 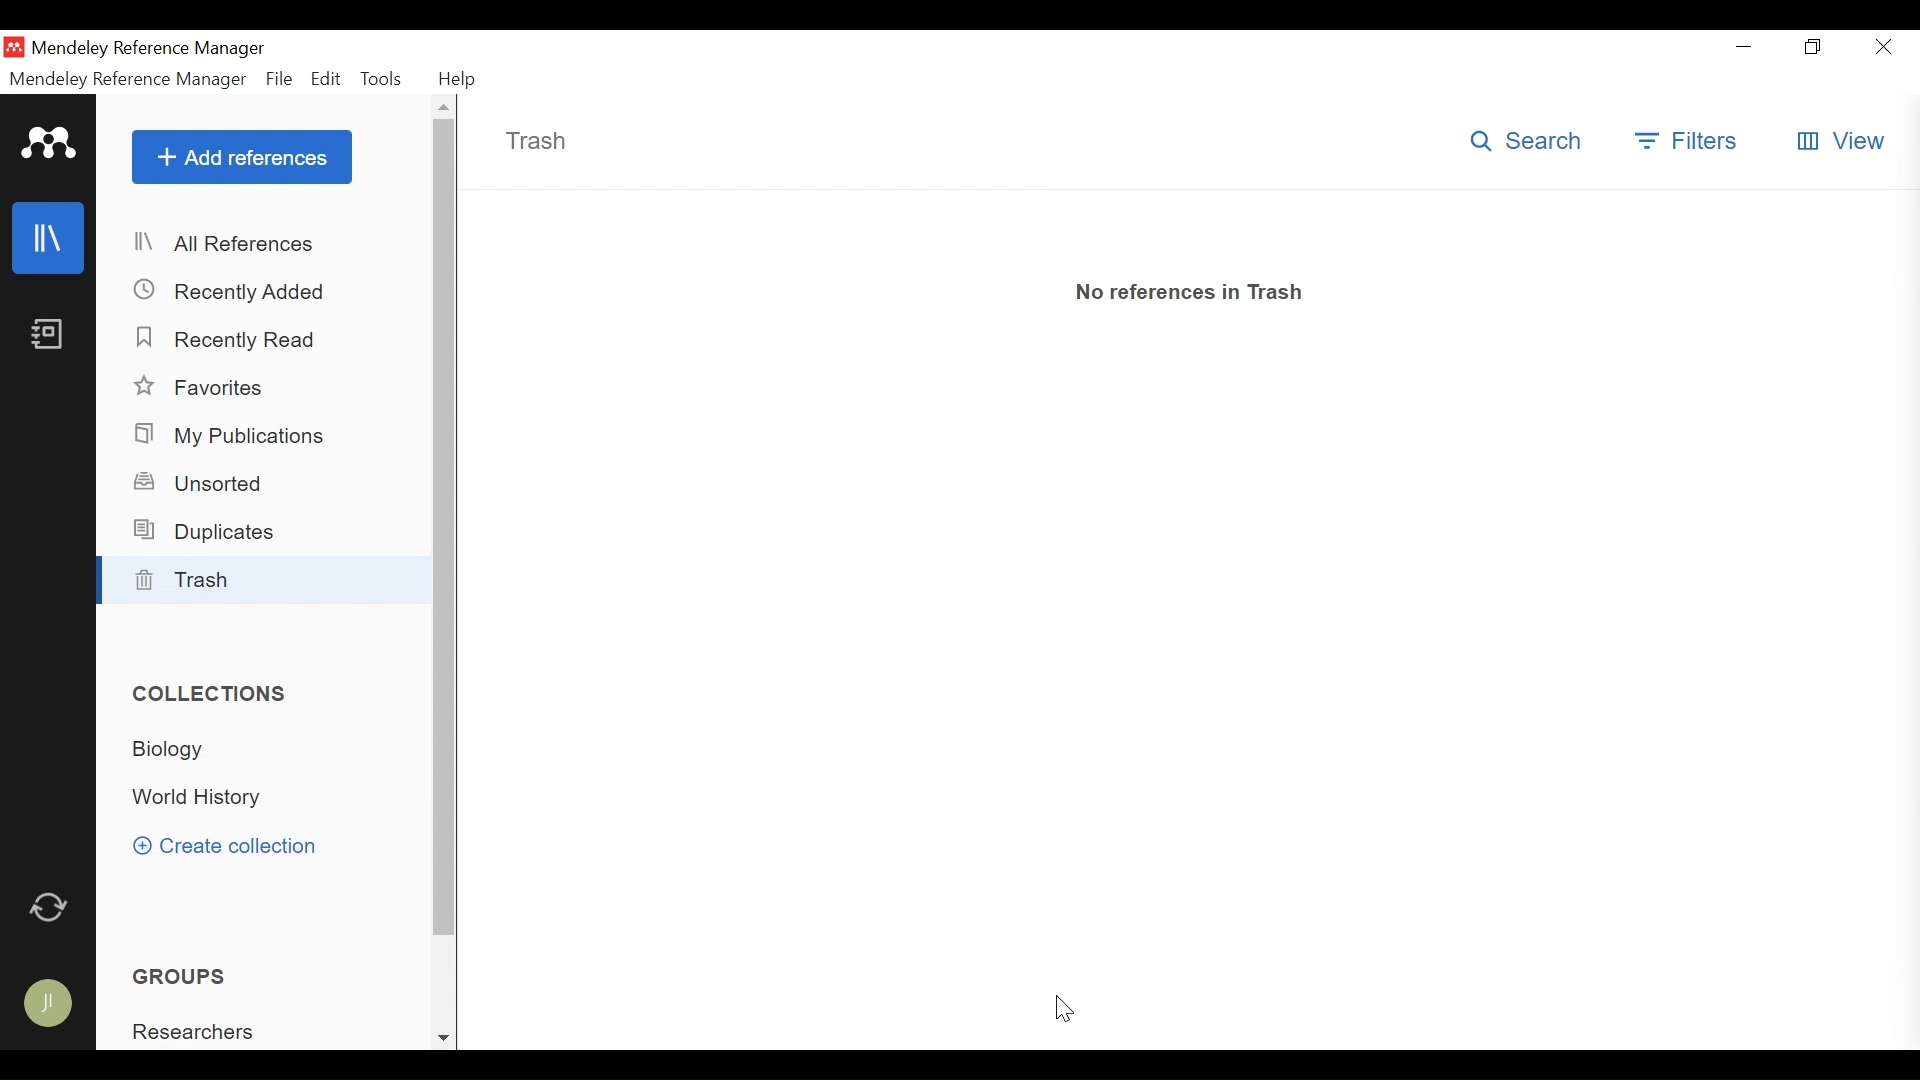 What do you see at coordinates (536, 141) in the screenshot?
I see `Trash` at bounding box center [536, 141].